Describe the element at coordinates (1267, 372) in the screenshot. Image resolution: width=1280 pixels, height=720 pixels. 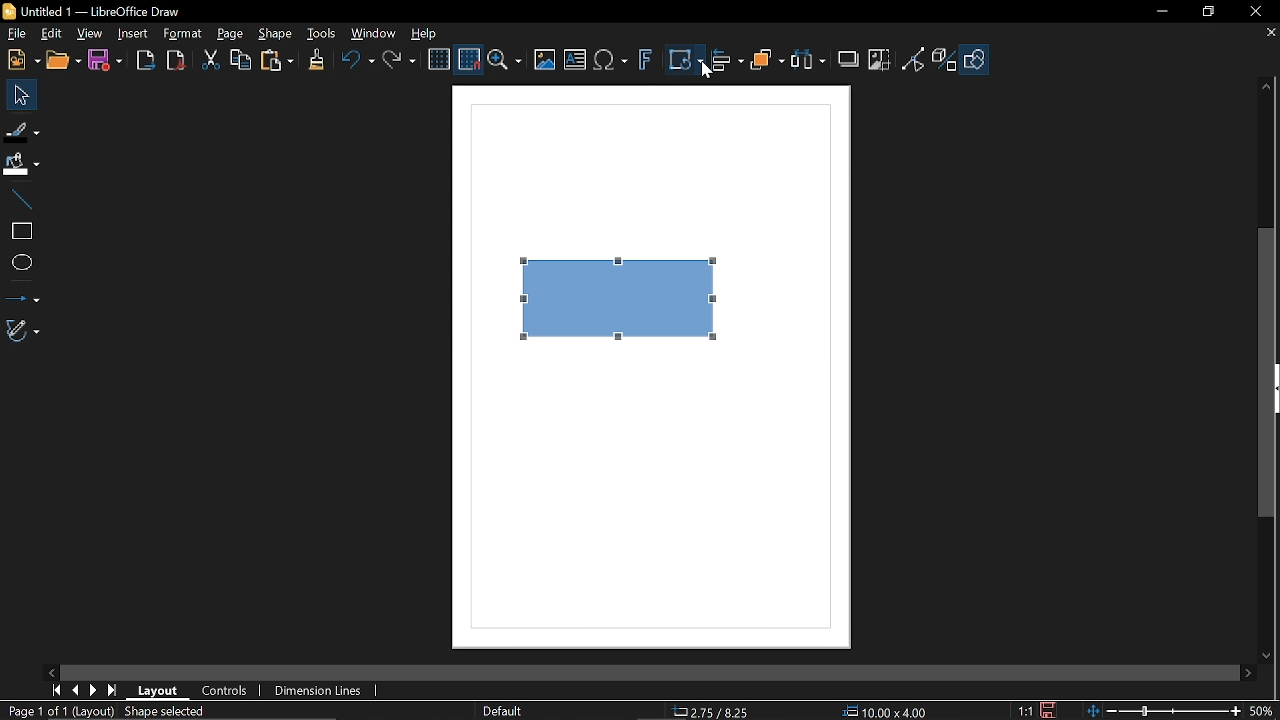
I see `Vertical scrollbar` at that location.